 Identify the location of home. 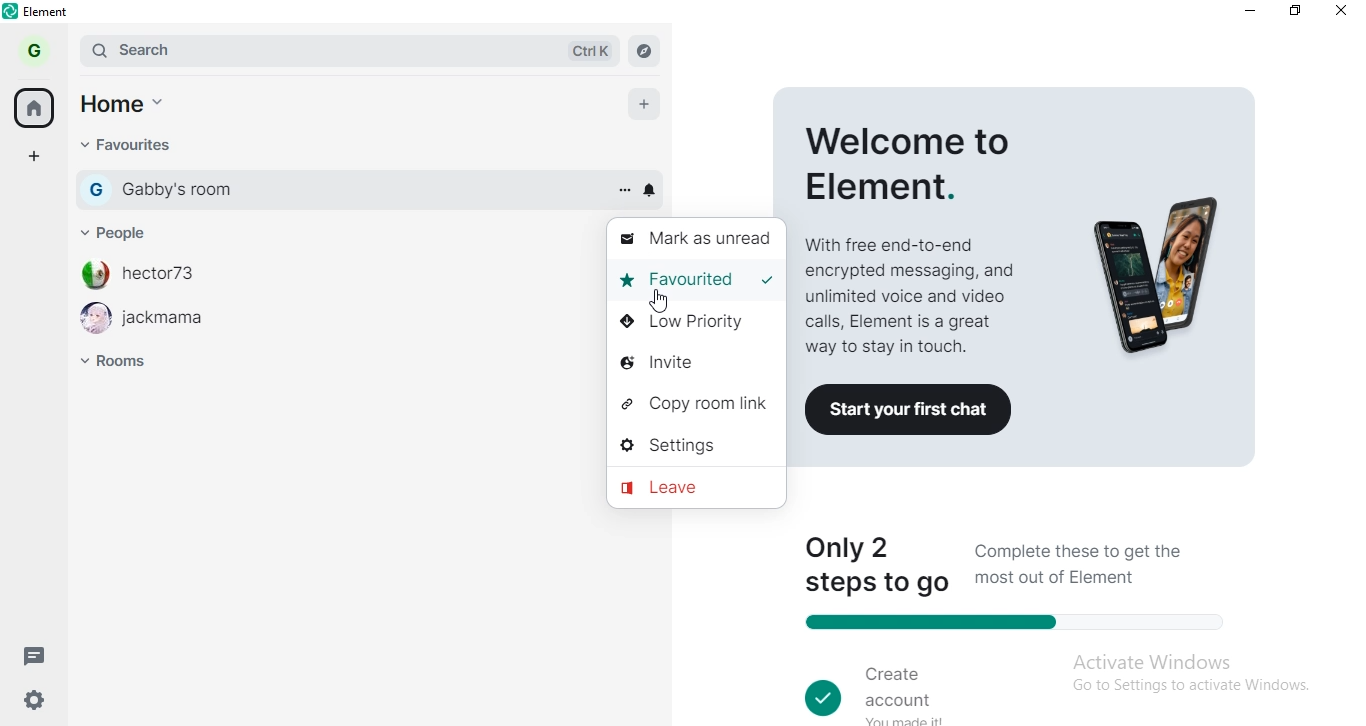
(130, 101).